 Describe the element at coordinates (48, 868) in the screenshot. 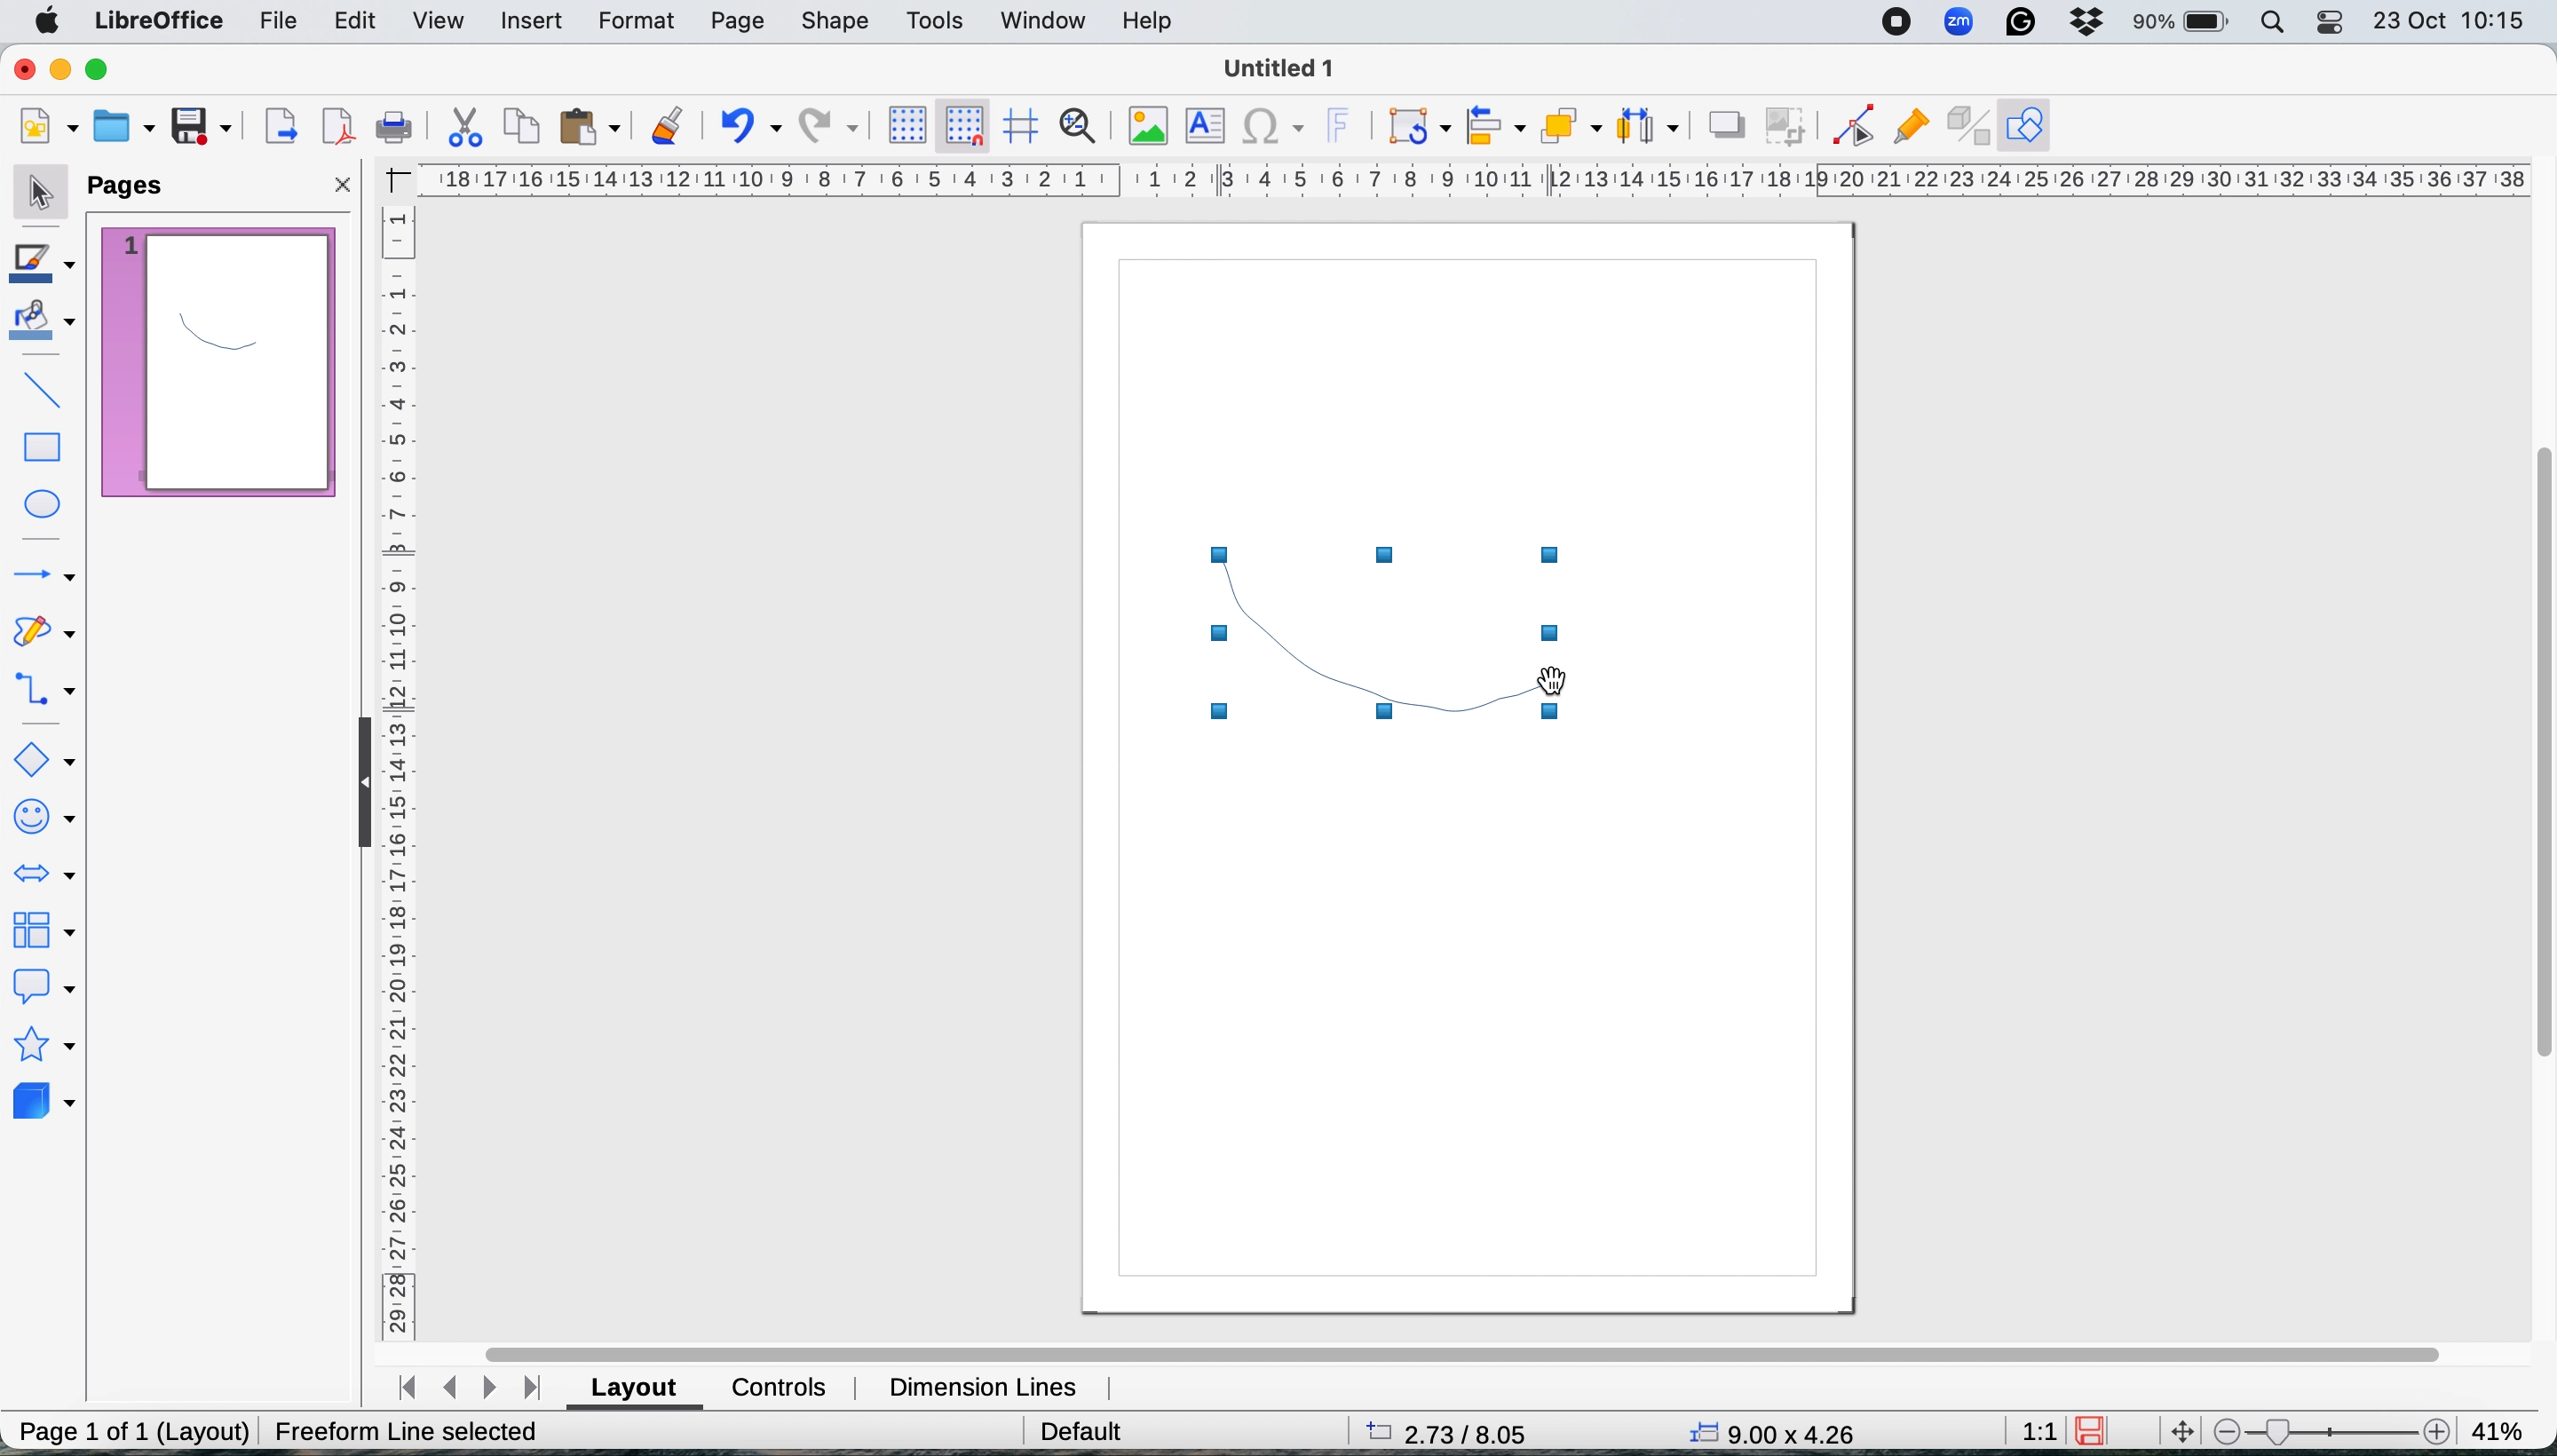

I see `block arrows` at that location.